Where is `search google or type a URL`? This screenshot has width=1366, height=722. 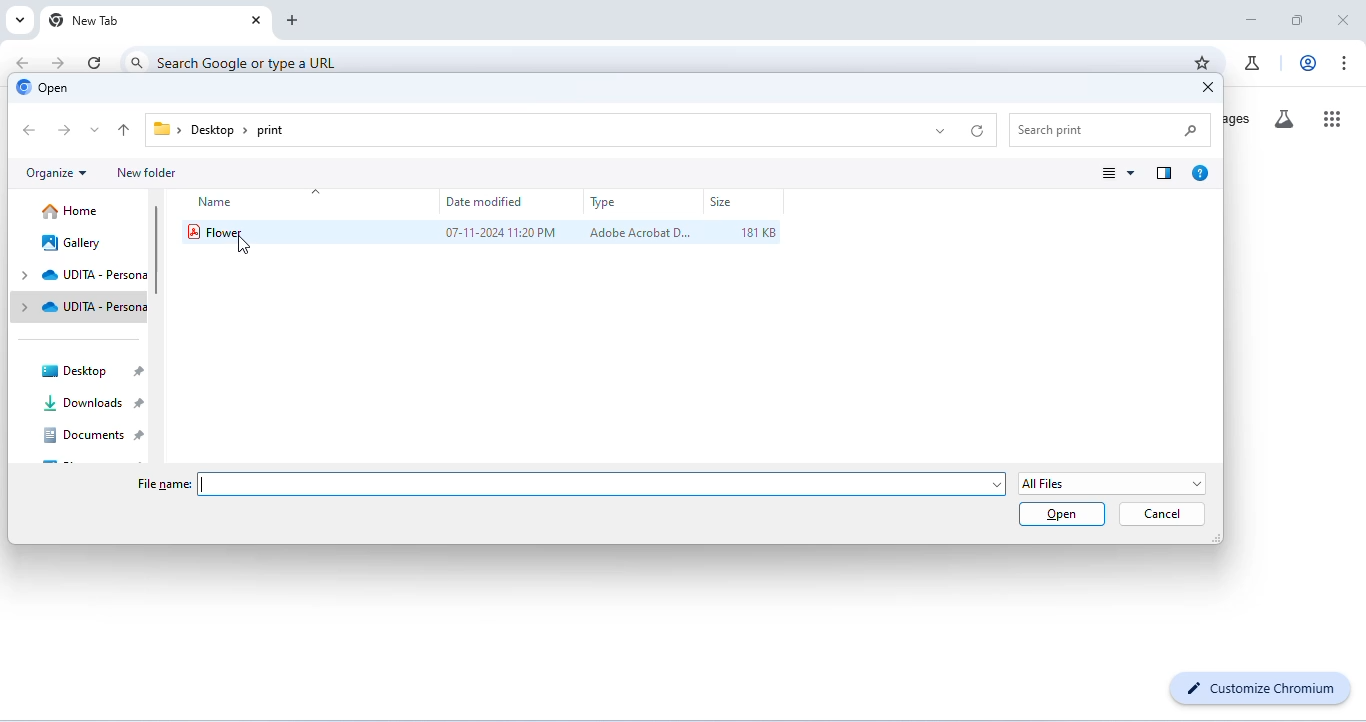
search google or type a URL is located at coordinates (247, 62).